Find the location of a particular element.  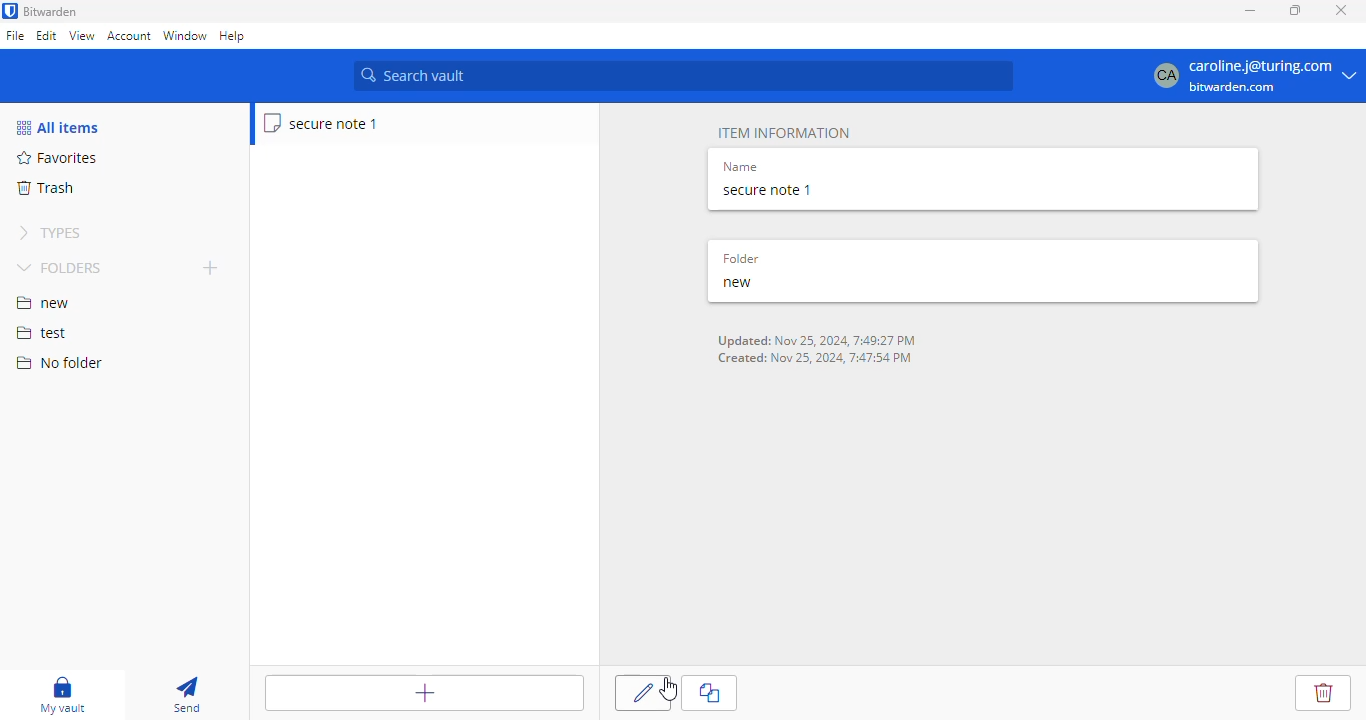

edit is located at coordinates (642, 694).